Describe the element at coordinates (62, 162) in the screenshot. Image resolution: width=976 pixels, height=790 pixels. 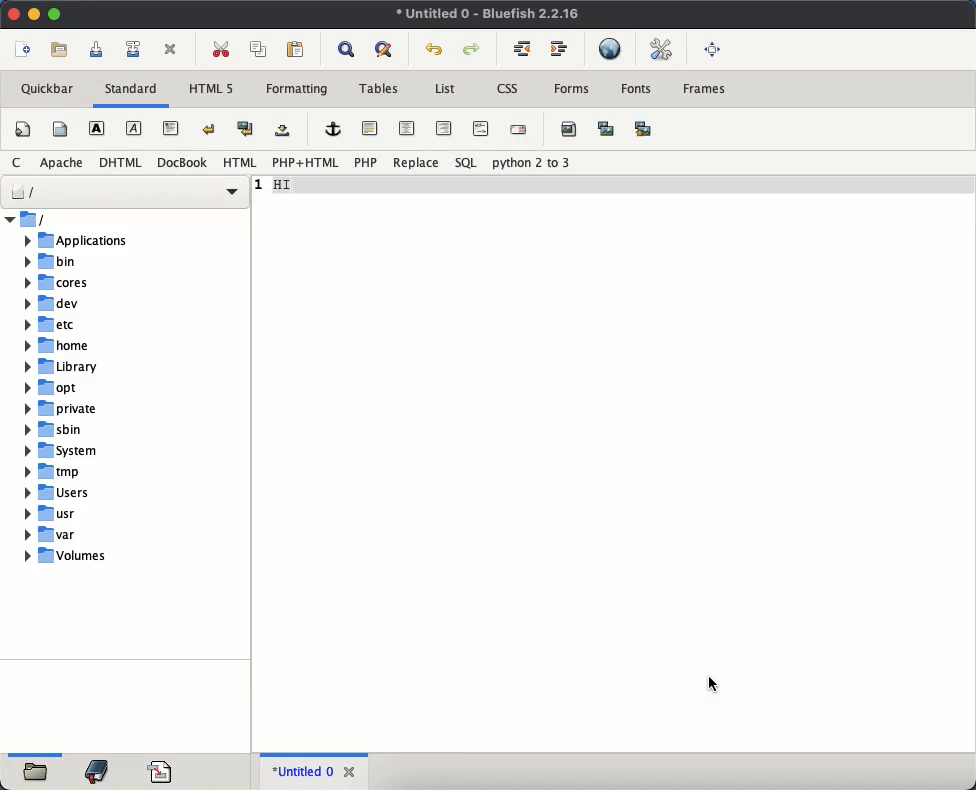
I see `apache` at that location.